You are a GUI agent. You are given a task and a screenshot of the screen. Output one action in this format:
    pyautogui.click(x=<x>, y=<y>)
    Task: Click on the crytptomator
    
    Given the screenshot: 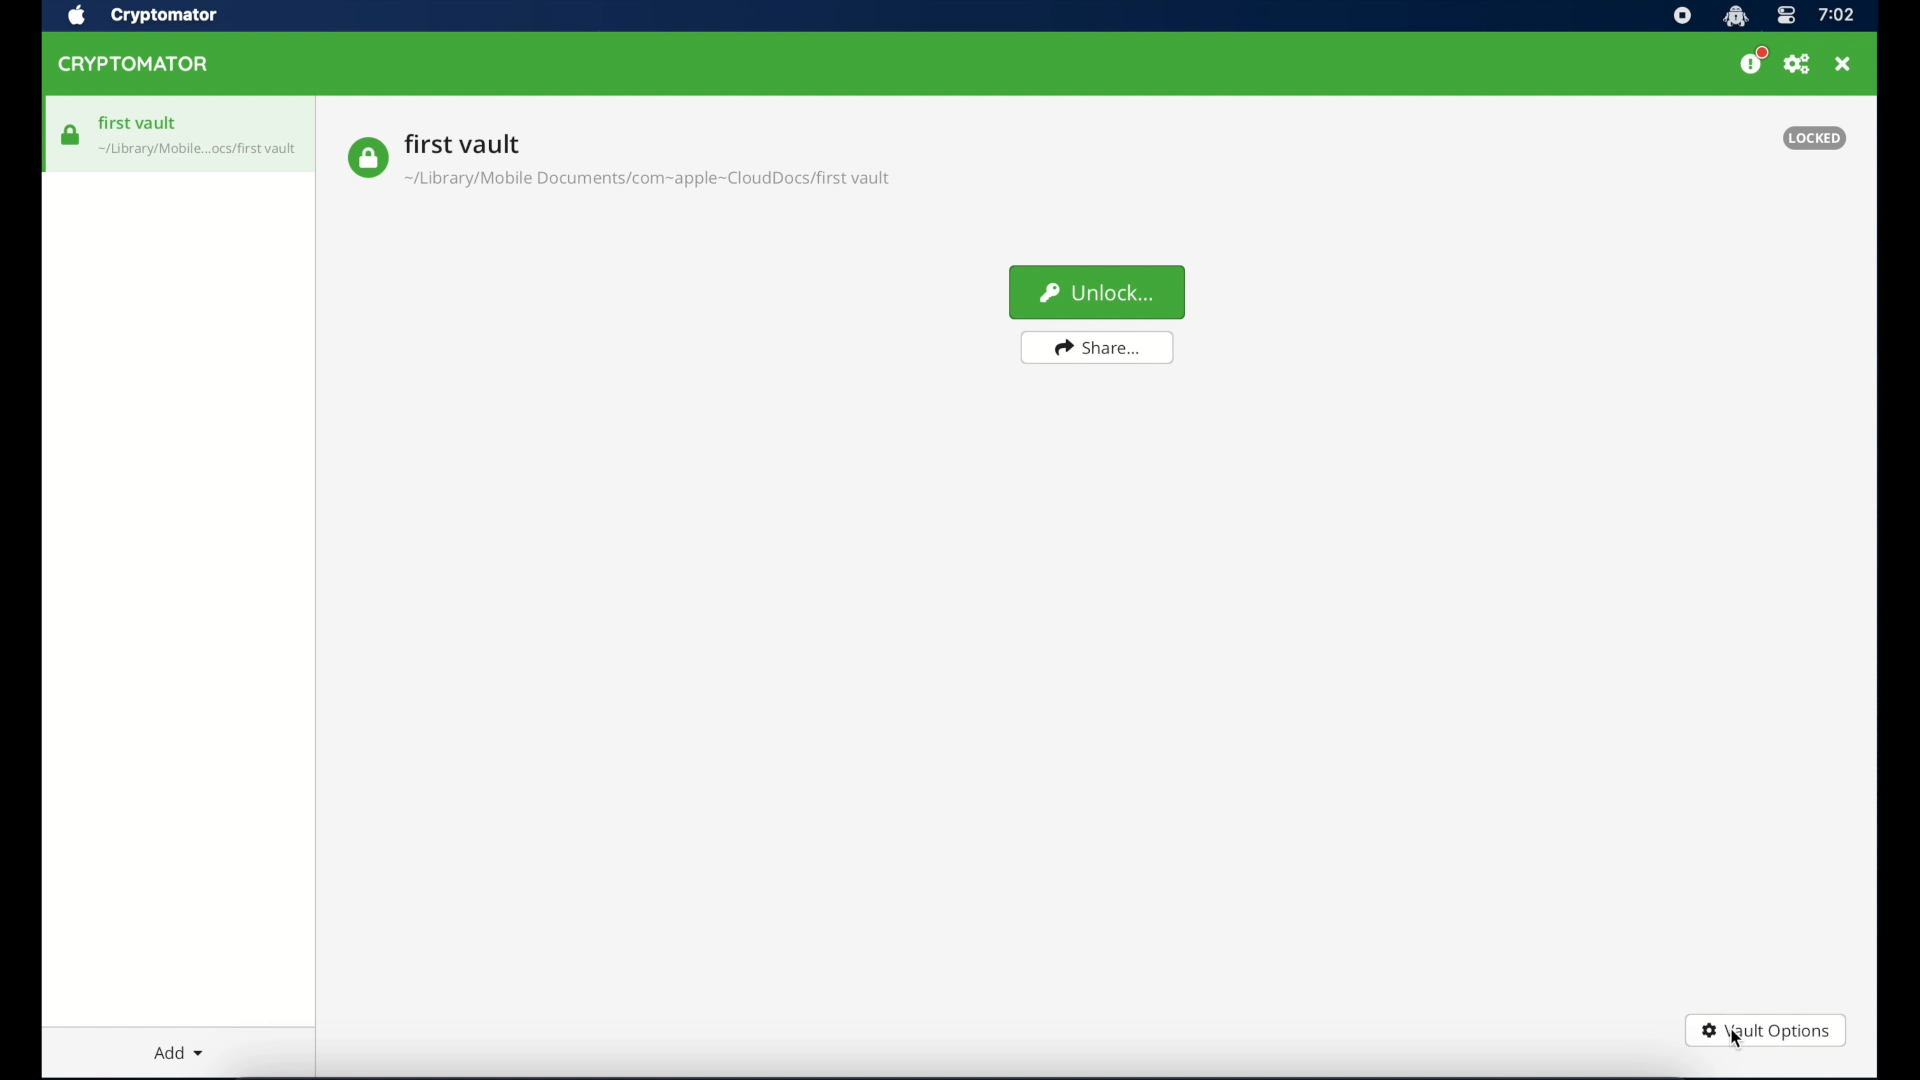 What is the action you would take?
    pyautogui.click(x=163, y=17)
    